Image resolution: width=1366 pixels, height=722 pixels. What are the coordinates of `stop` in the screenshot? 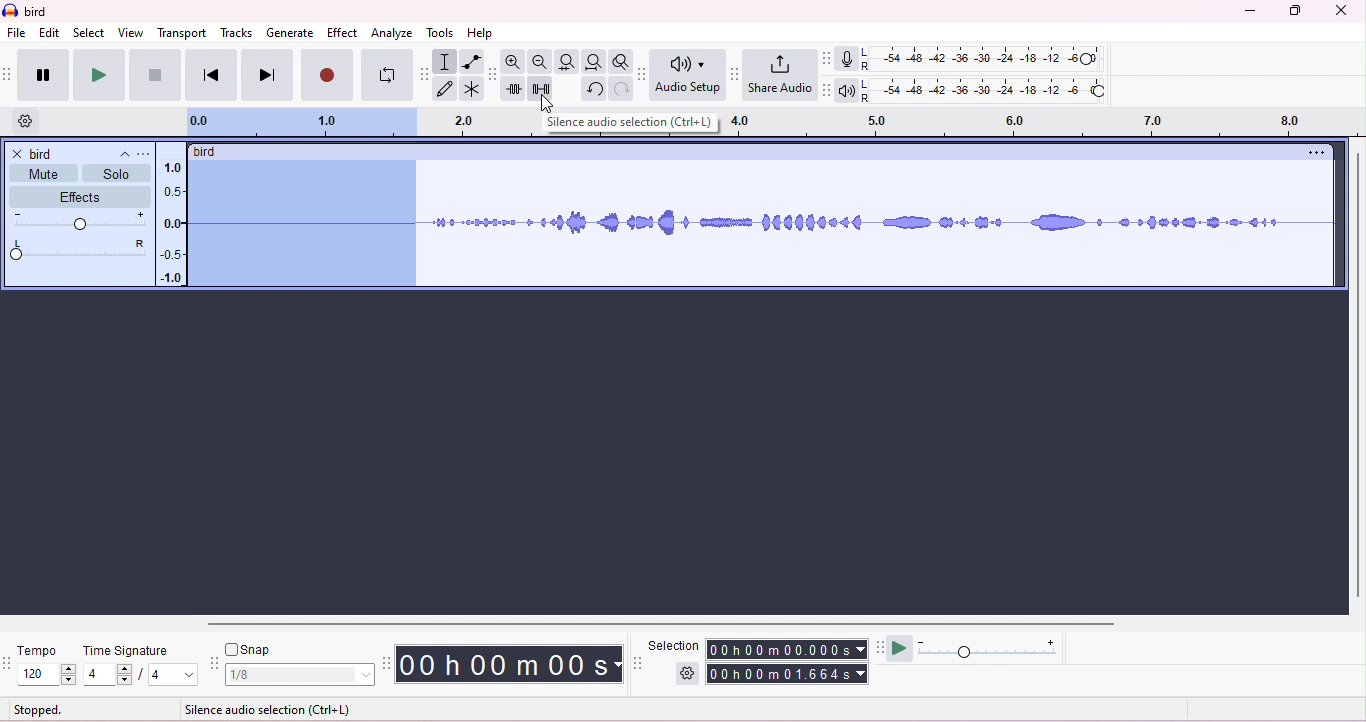 It's located at (155, 75).